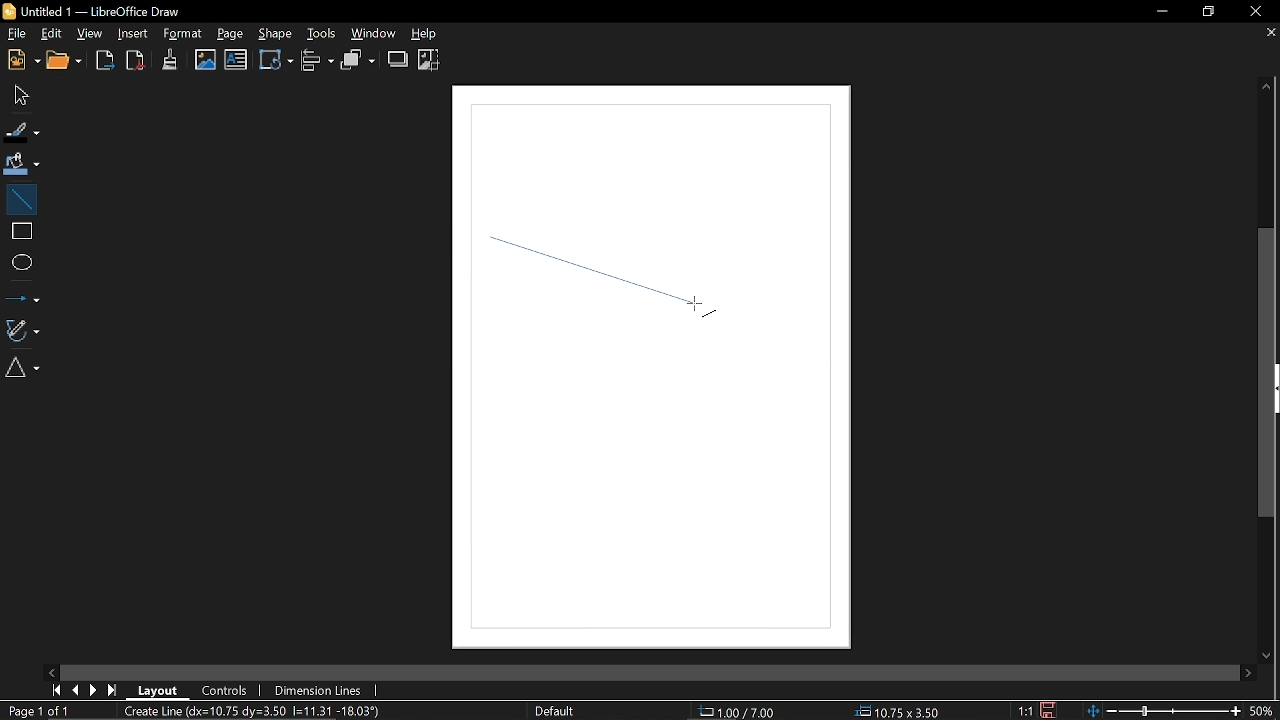 Image resolution: width=1280 pixels, height=720 pixels. What do you see at coordinates (26, 370) in the screenshot?
I see `basic shapes` at bounding box center [26, 370].